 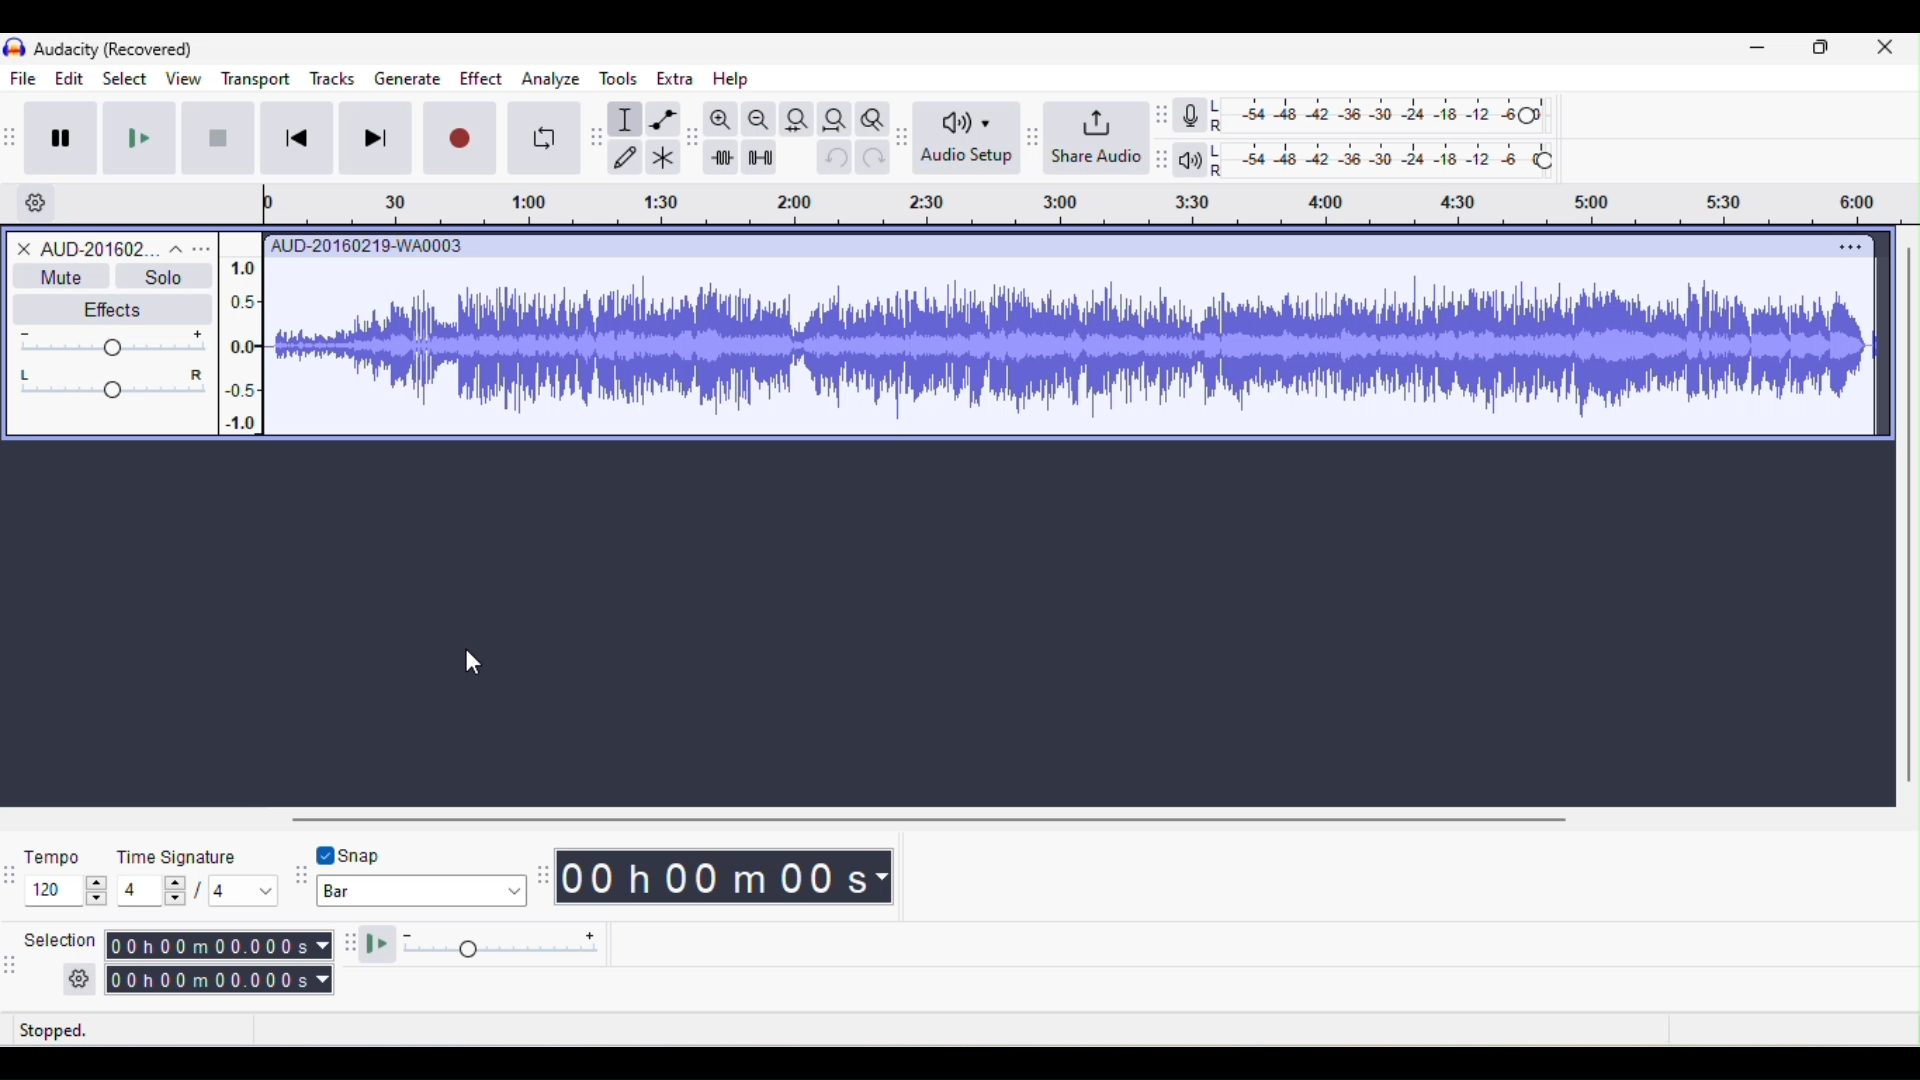 I want to click on redo, so click(x=874, y=163).